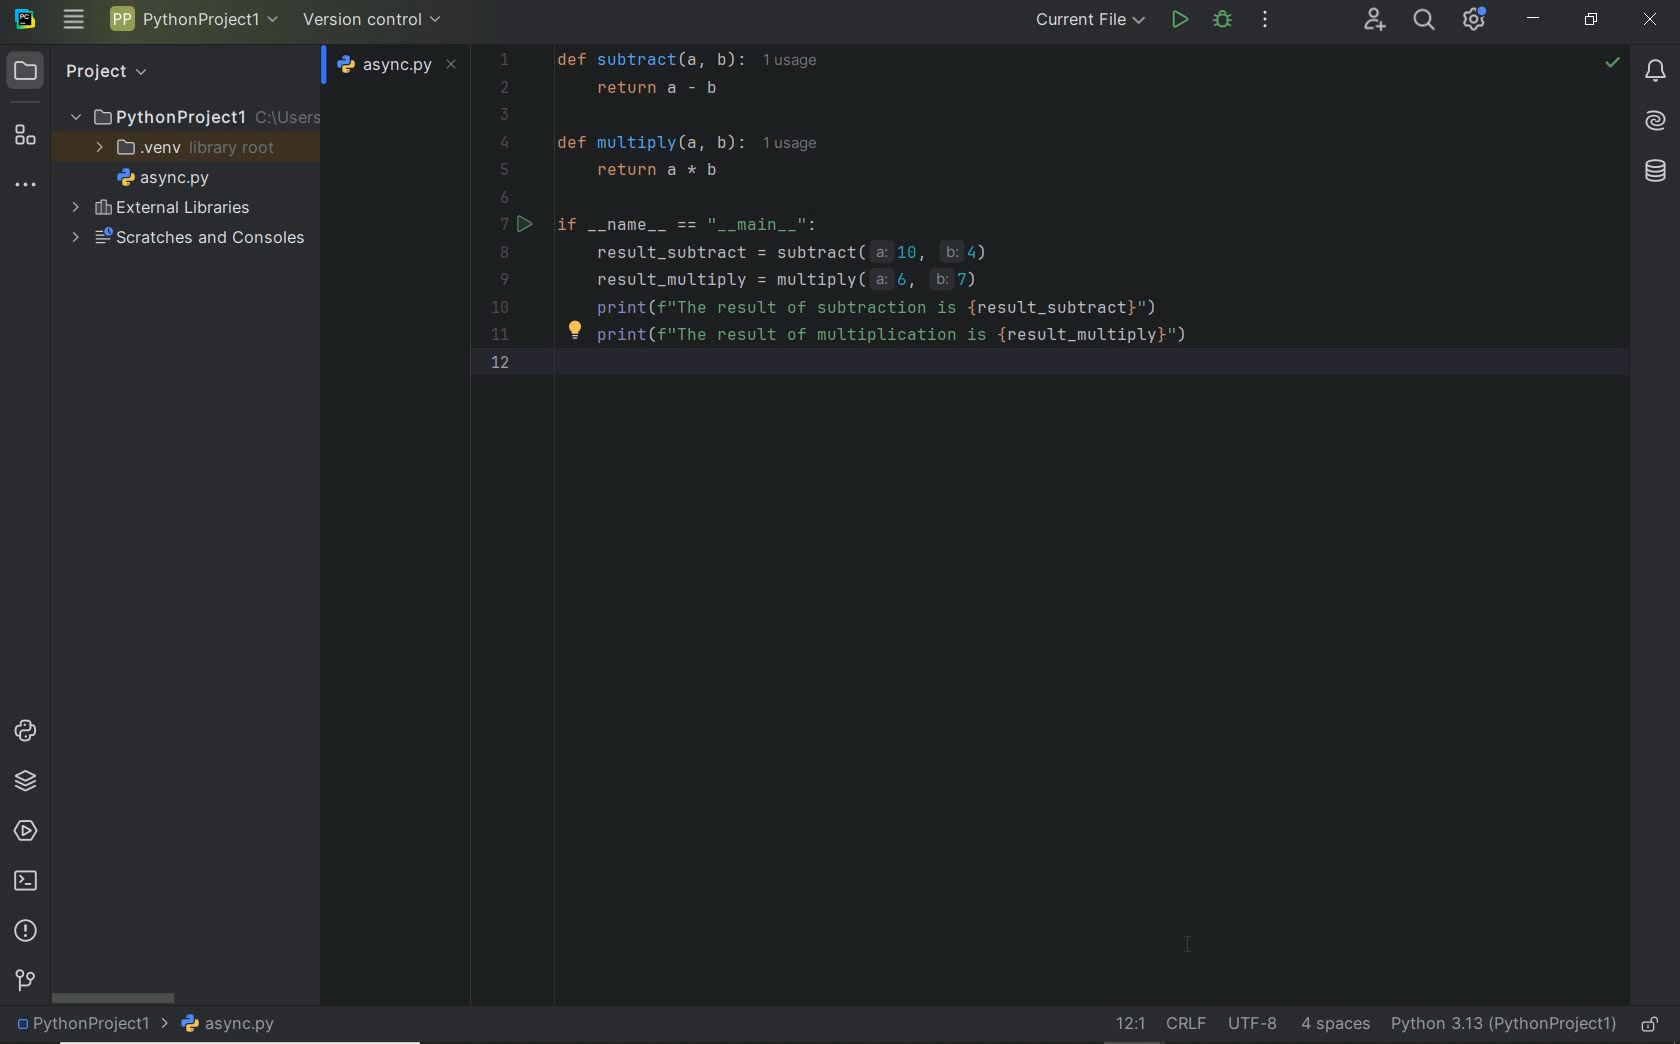 This screenshot has height=1044, width=1680. What do you see at coordinates (26, 181) in the screenshot?
I see `More tool windows` at bounding box center [26, 181].